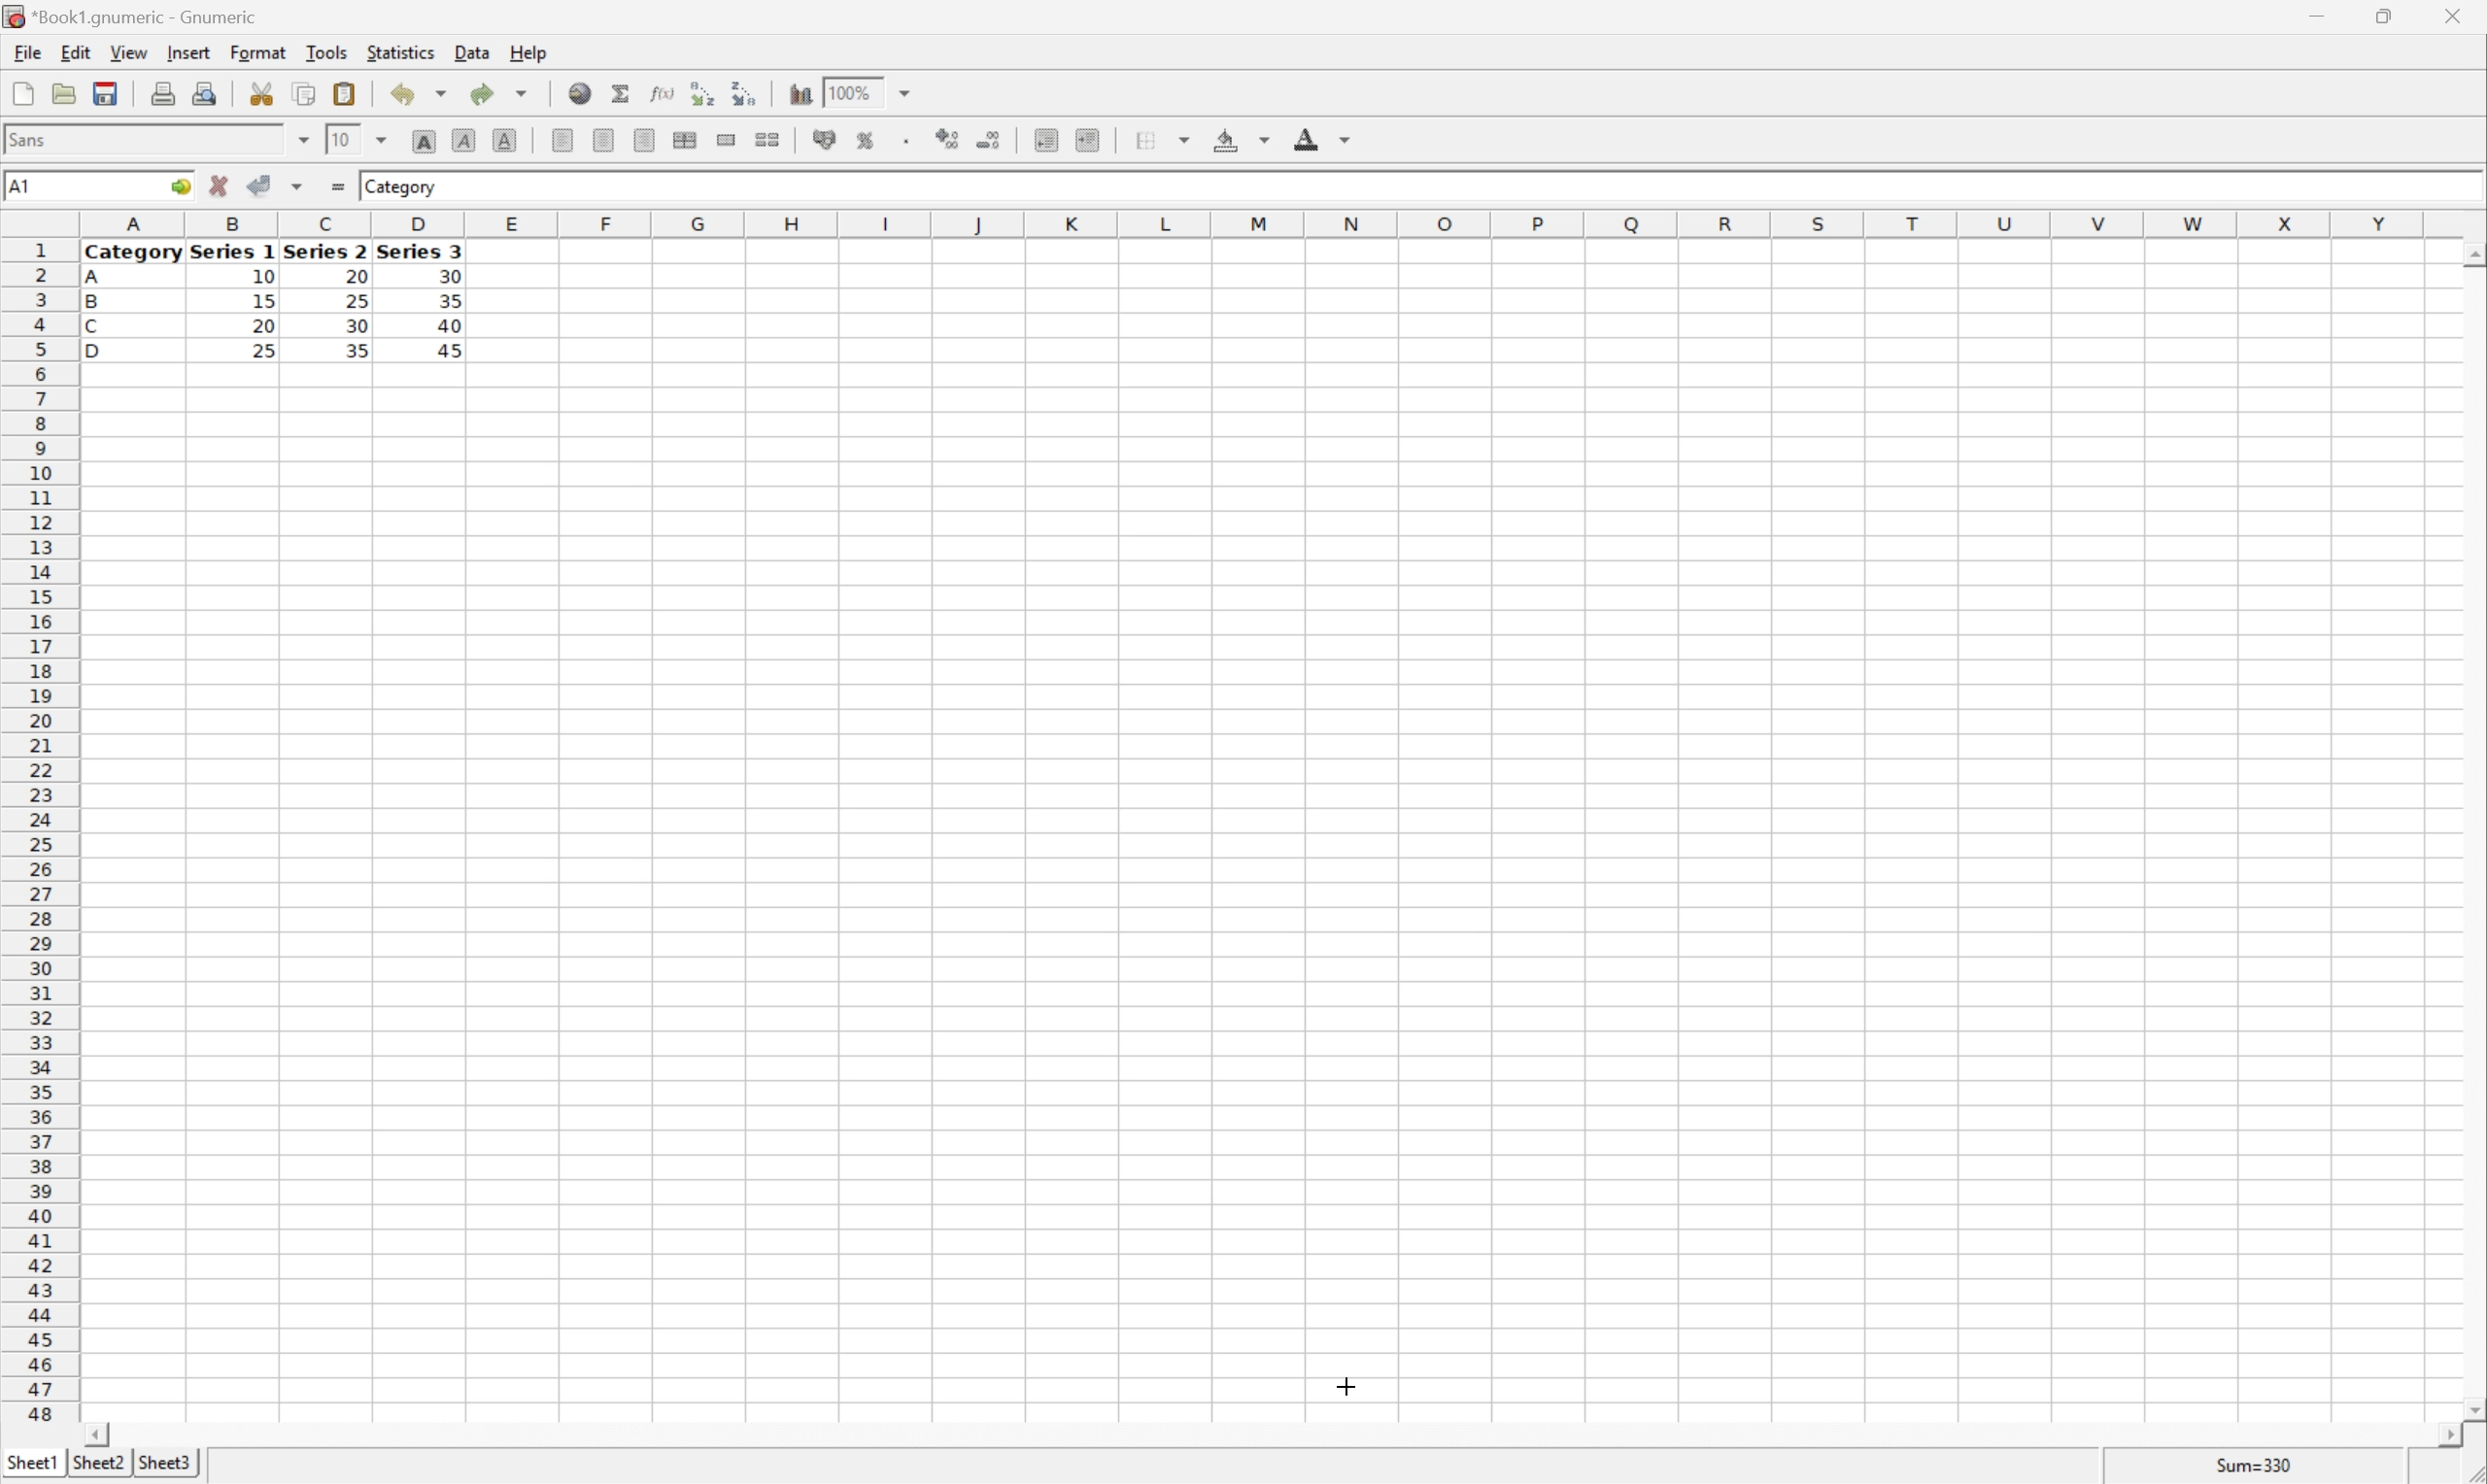 The height and width of the screenshot is (1484, 2487). Describe the element at coordinates (2259, 1469) in the screenshot. I see `Sum=0` at that location.